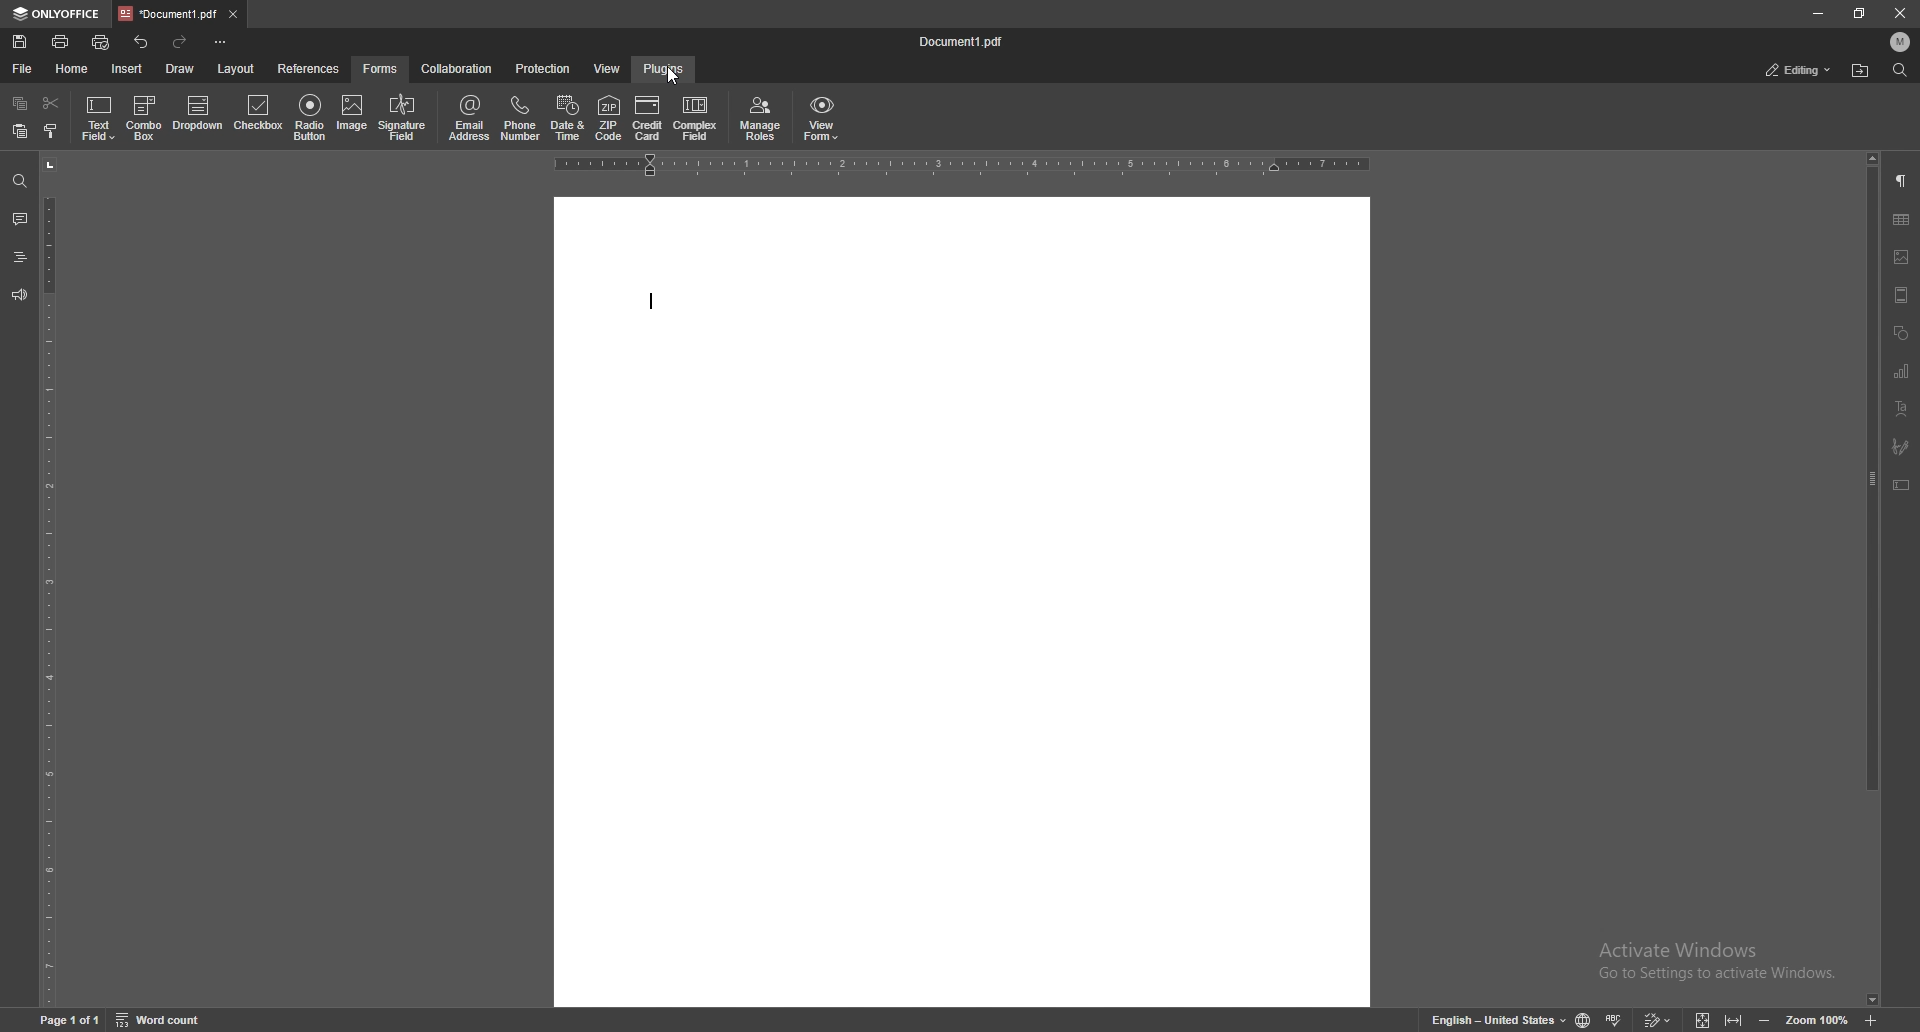  Describe the element at coordinates (1859, 71) in the screenshot. I see `locate file` at that location.